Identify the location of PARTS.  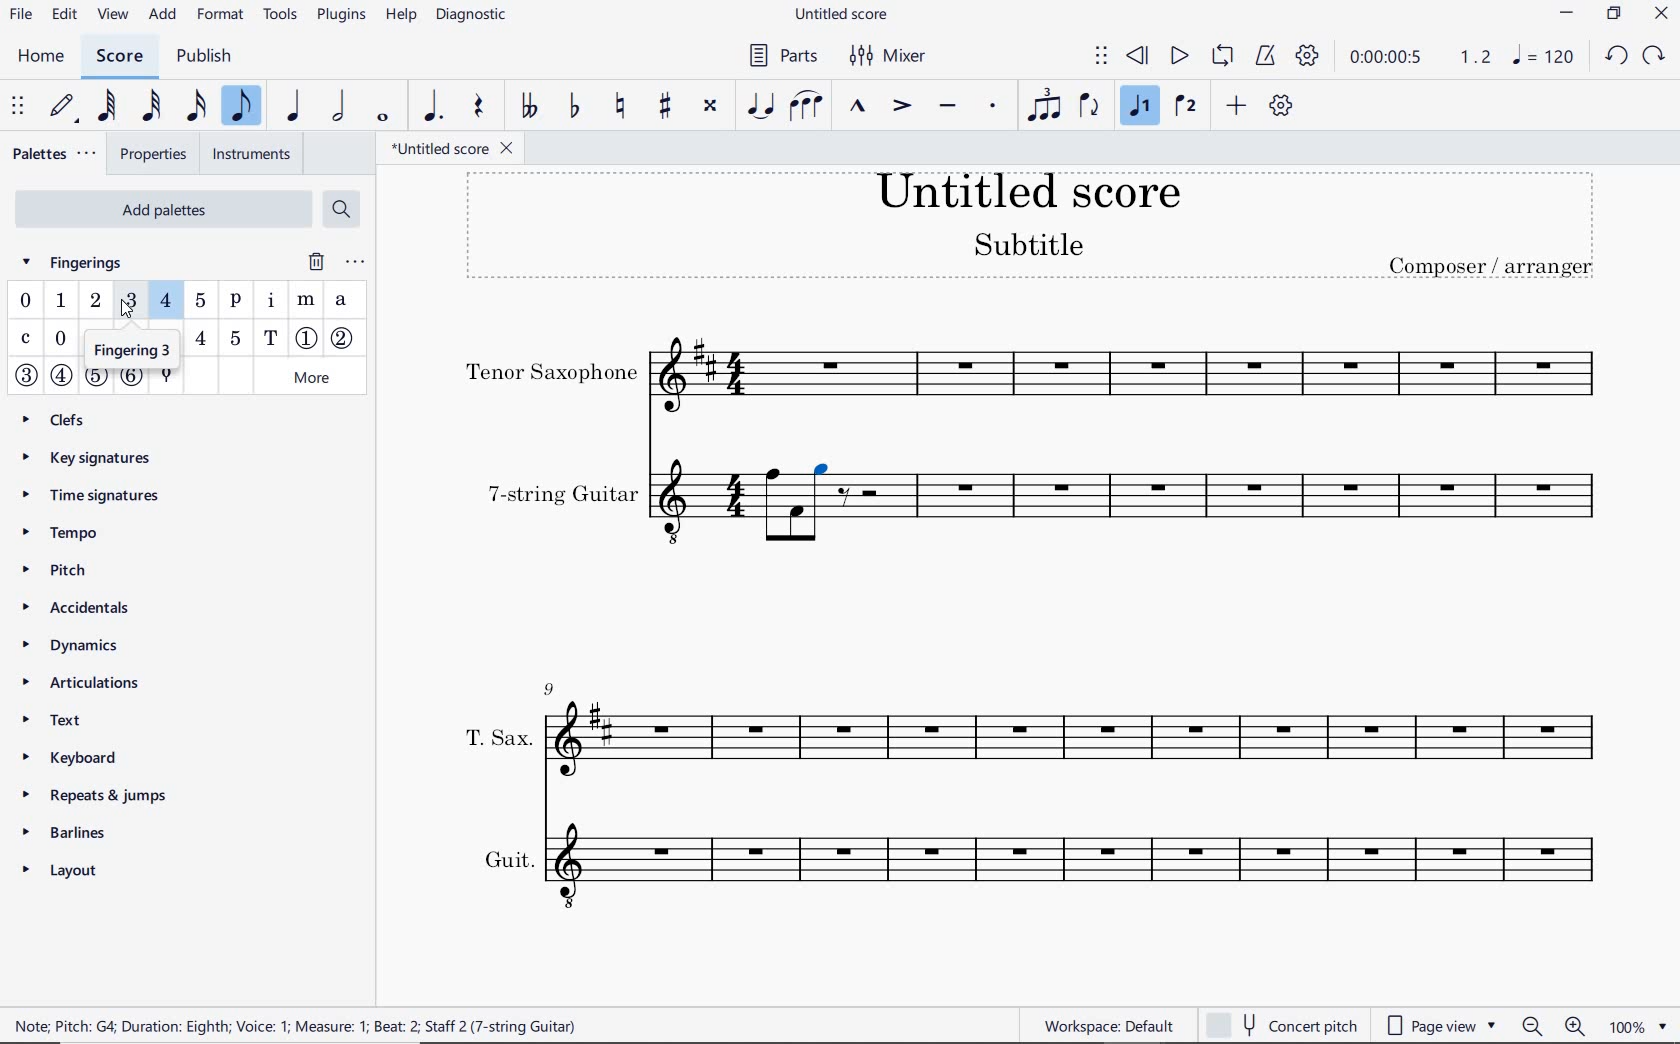
(782, 58).